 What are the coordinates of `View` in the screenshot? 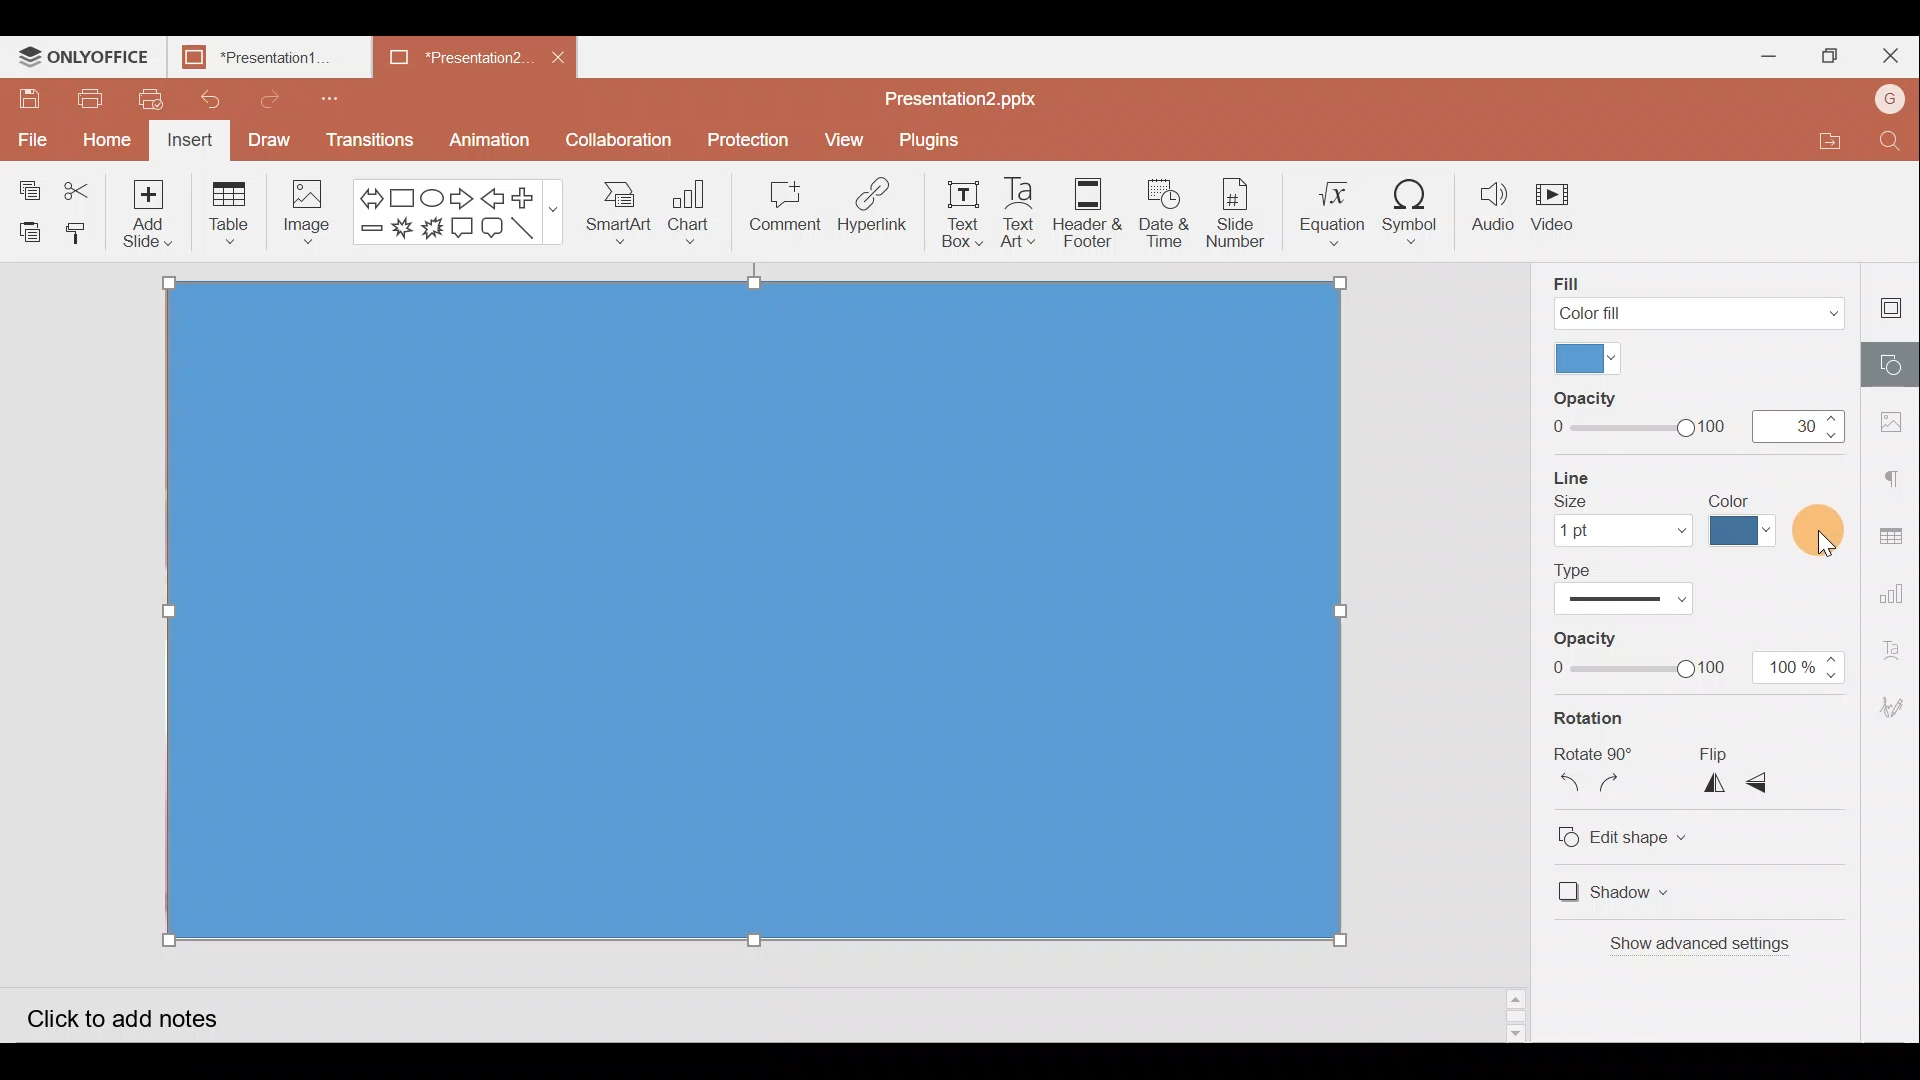 It's located at (841, 140).